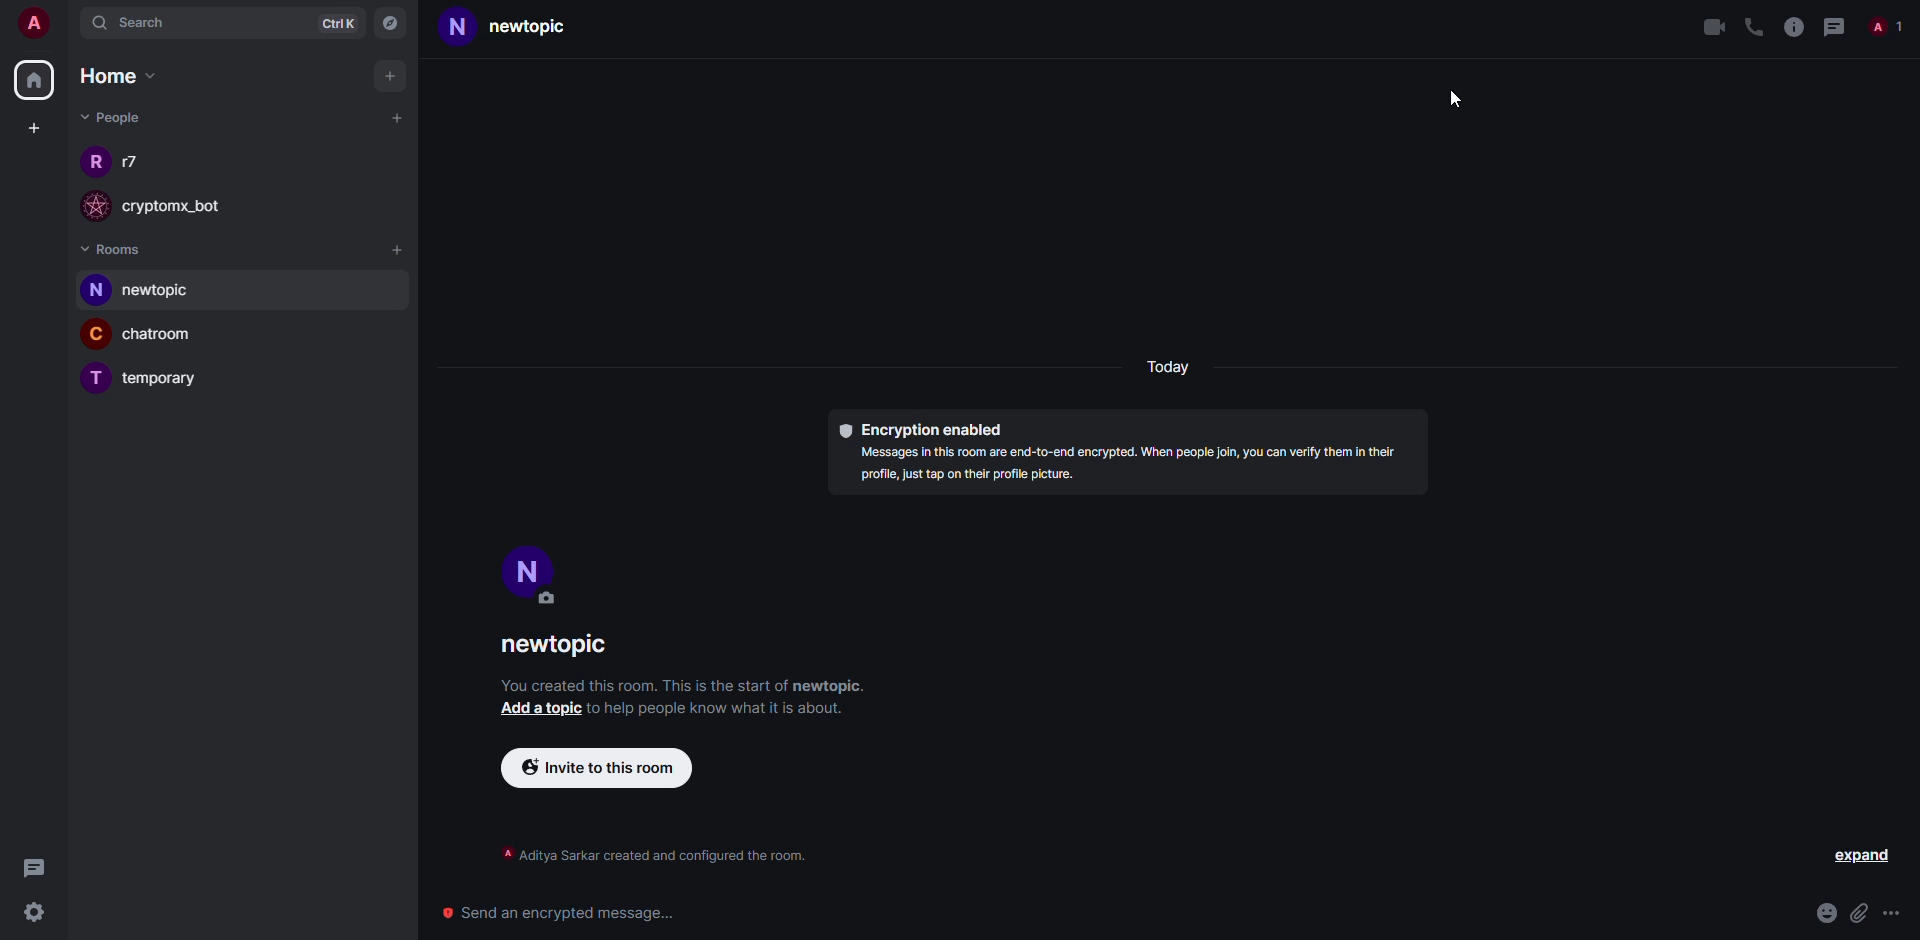 The image size is (1920, 940). What do you see at coordinates (93, 160) in the screenshot?
I see `profile image` at bounding box center [93, 160].